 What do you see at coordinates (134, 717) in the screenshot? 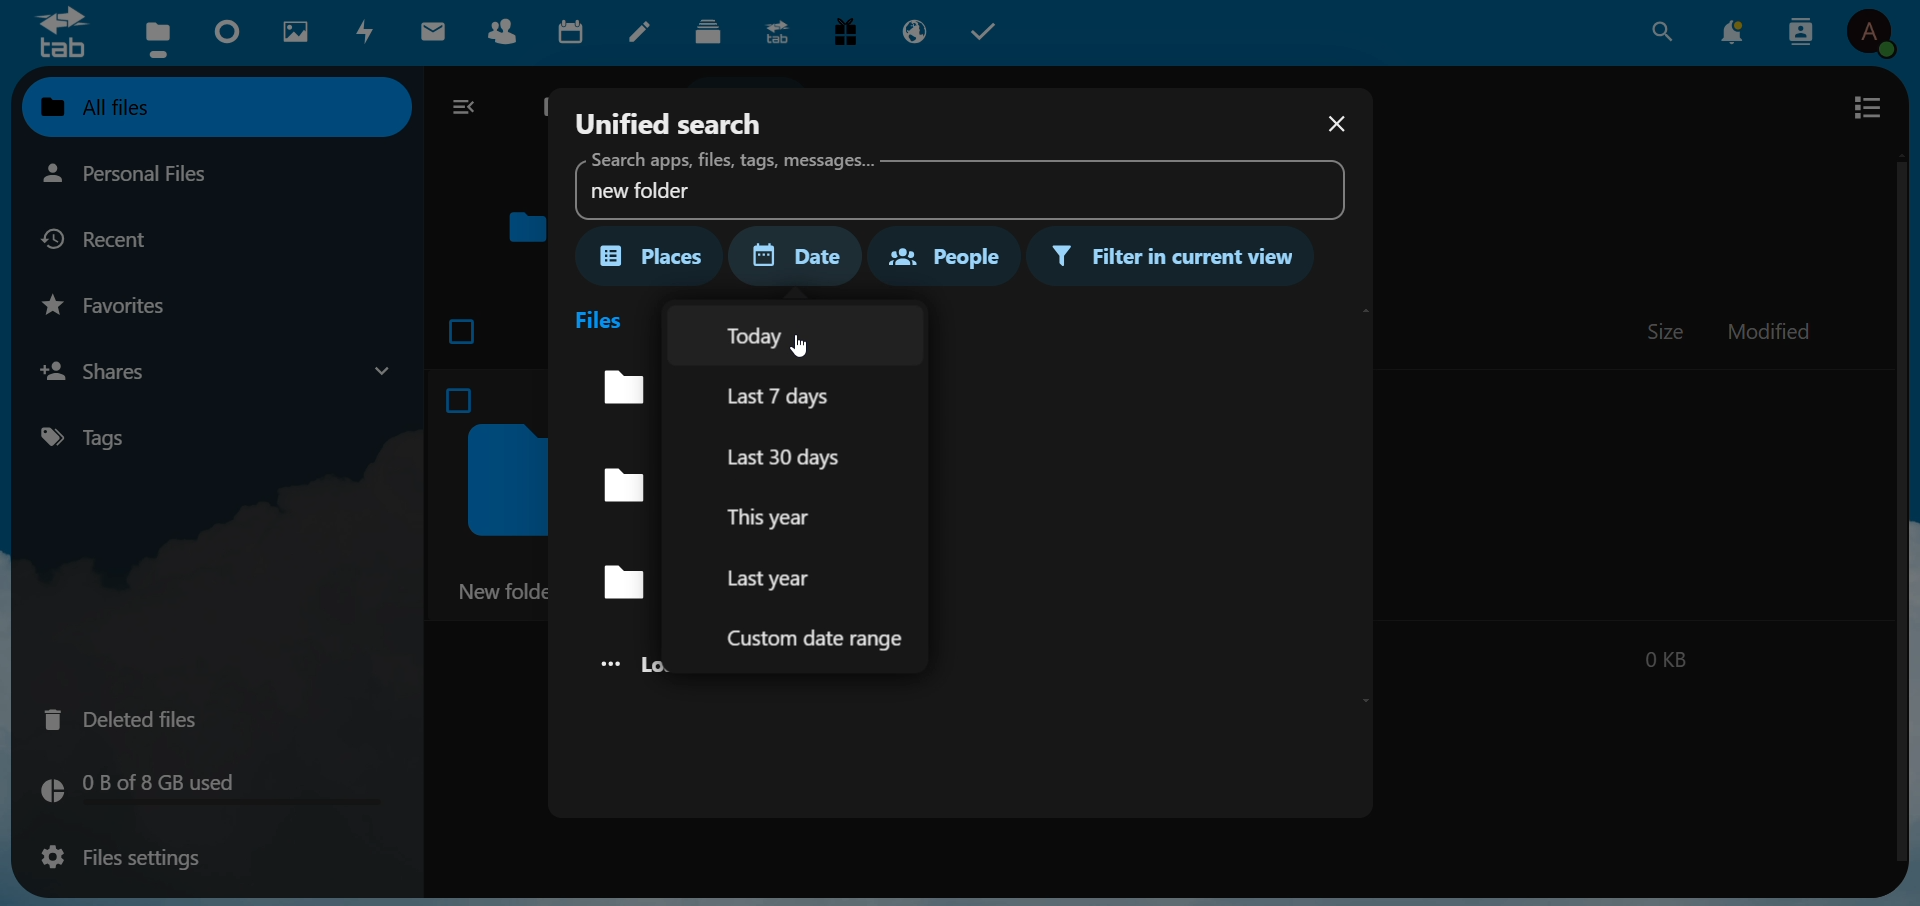
I see `deleted files` at bounding box center [134, 717].